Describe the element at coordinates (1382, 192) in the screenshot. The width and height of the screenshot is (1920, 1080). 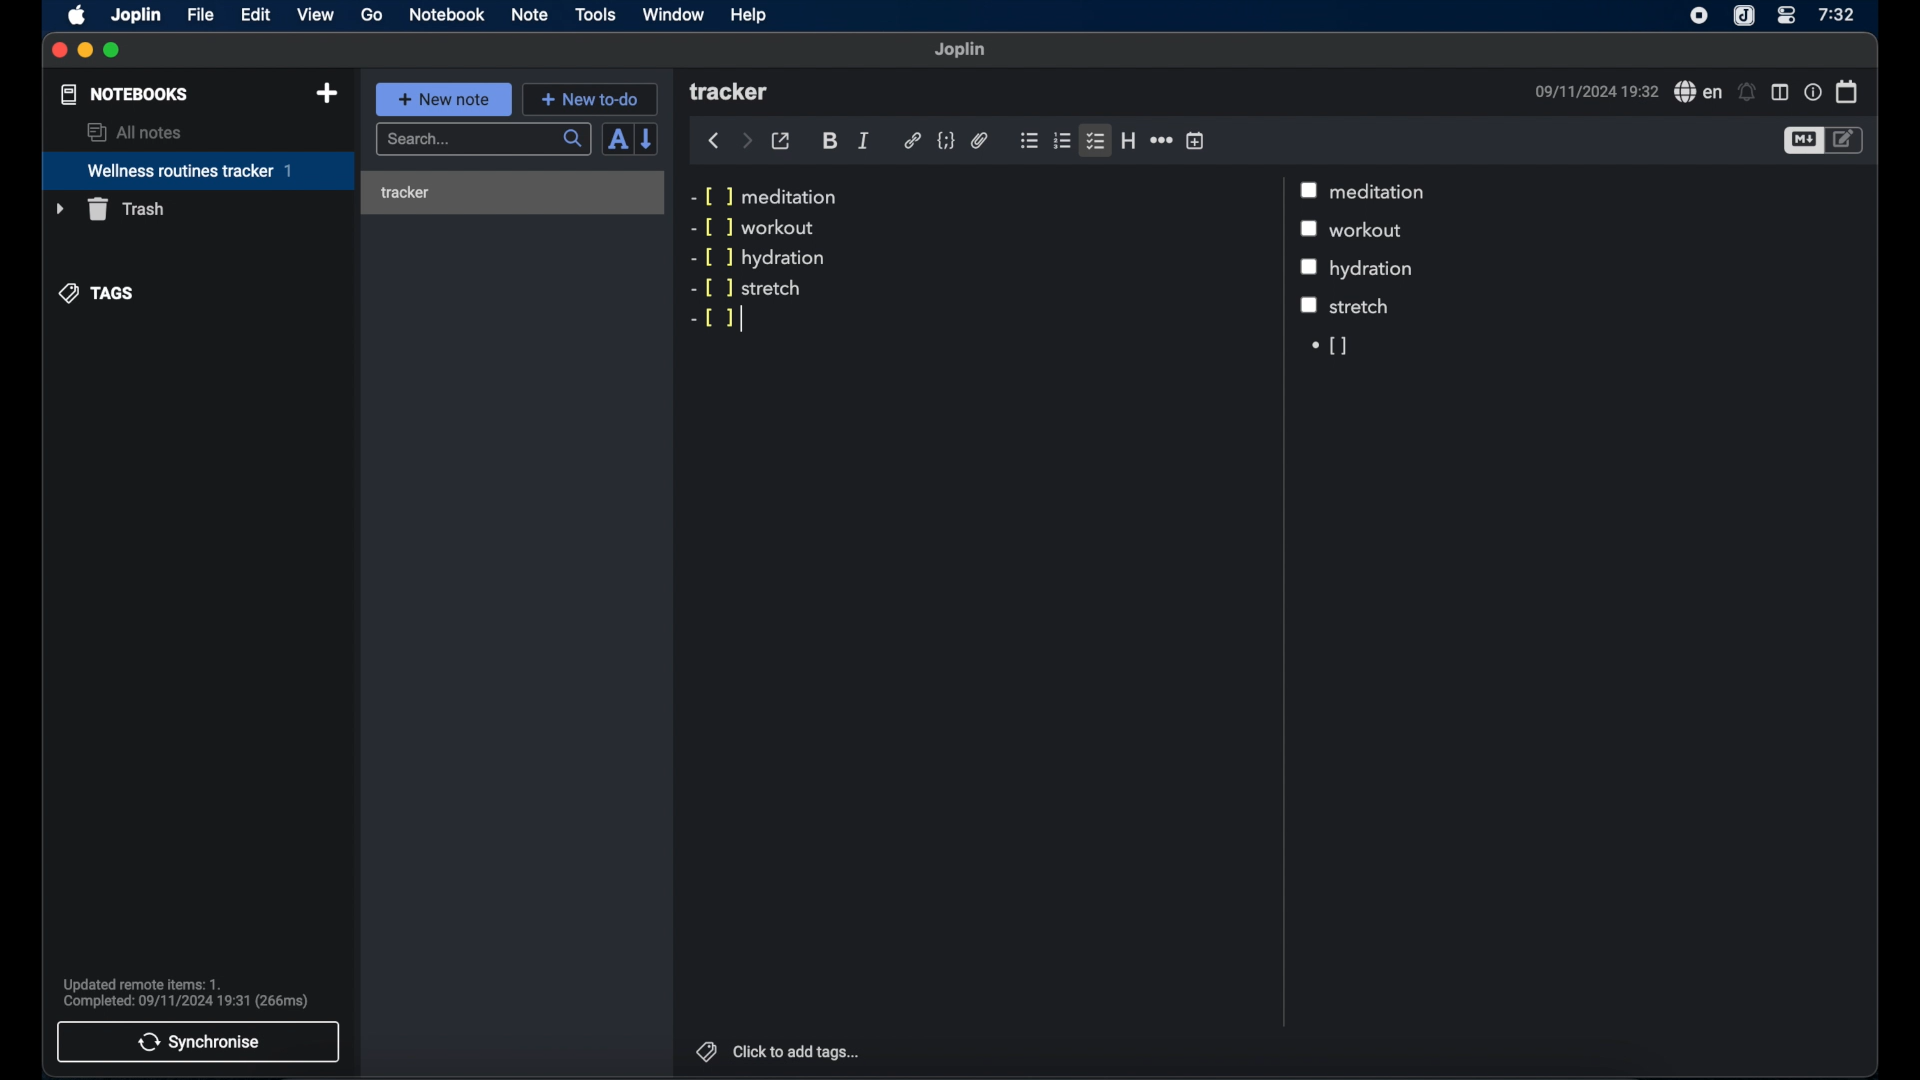
I see `meditation checkbox` at that location.